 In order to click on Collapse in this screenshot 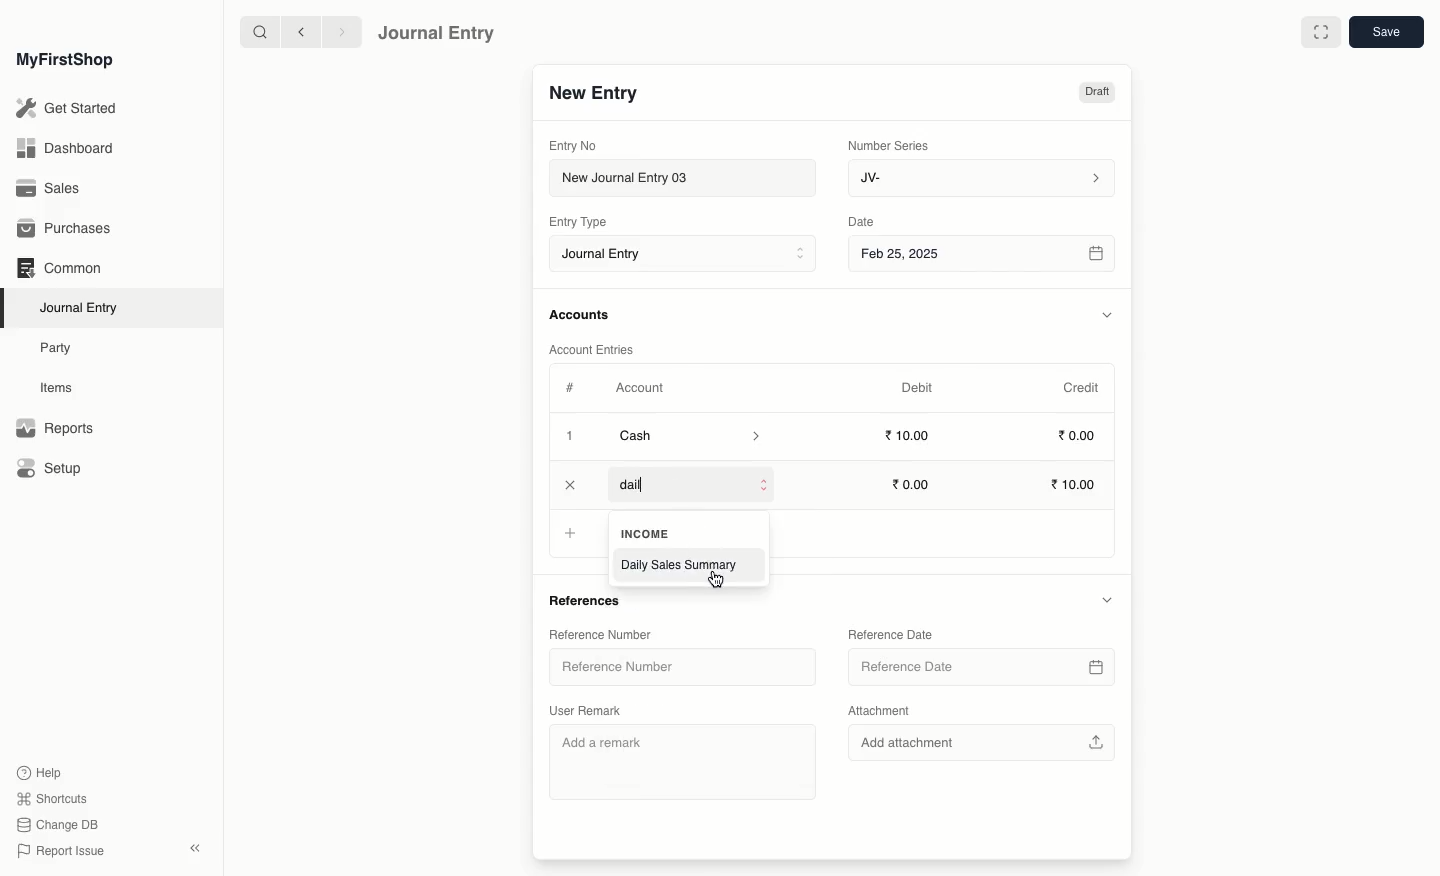, I will do `click(195, 848)`.